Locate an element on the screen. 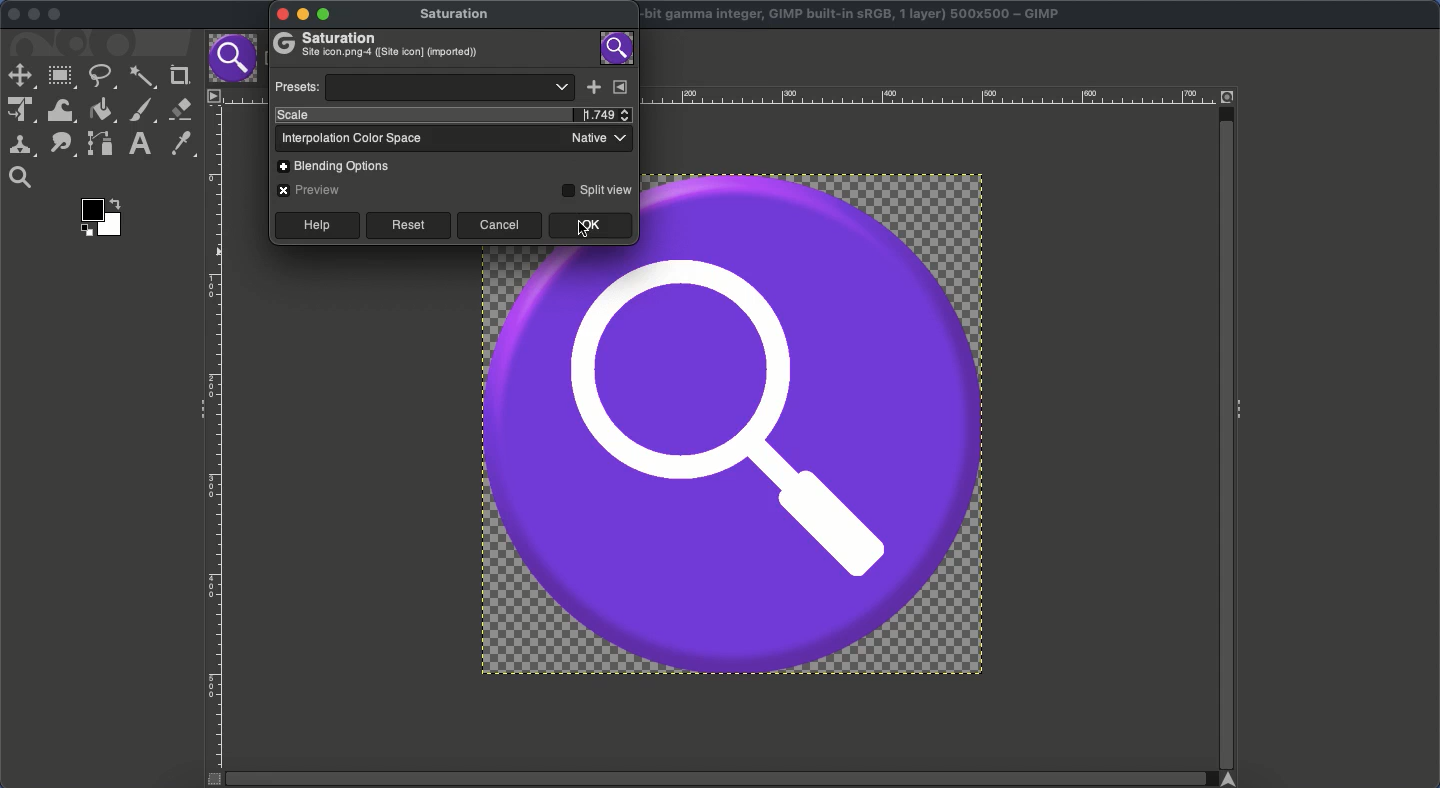 The width and height of the screenshot is (1440, 788). Color picker is located at coordinates (180, 144).